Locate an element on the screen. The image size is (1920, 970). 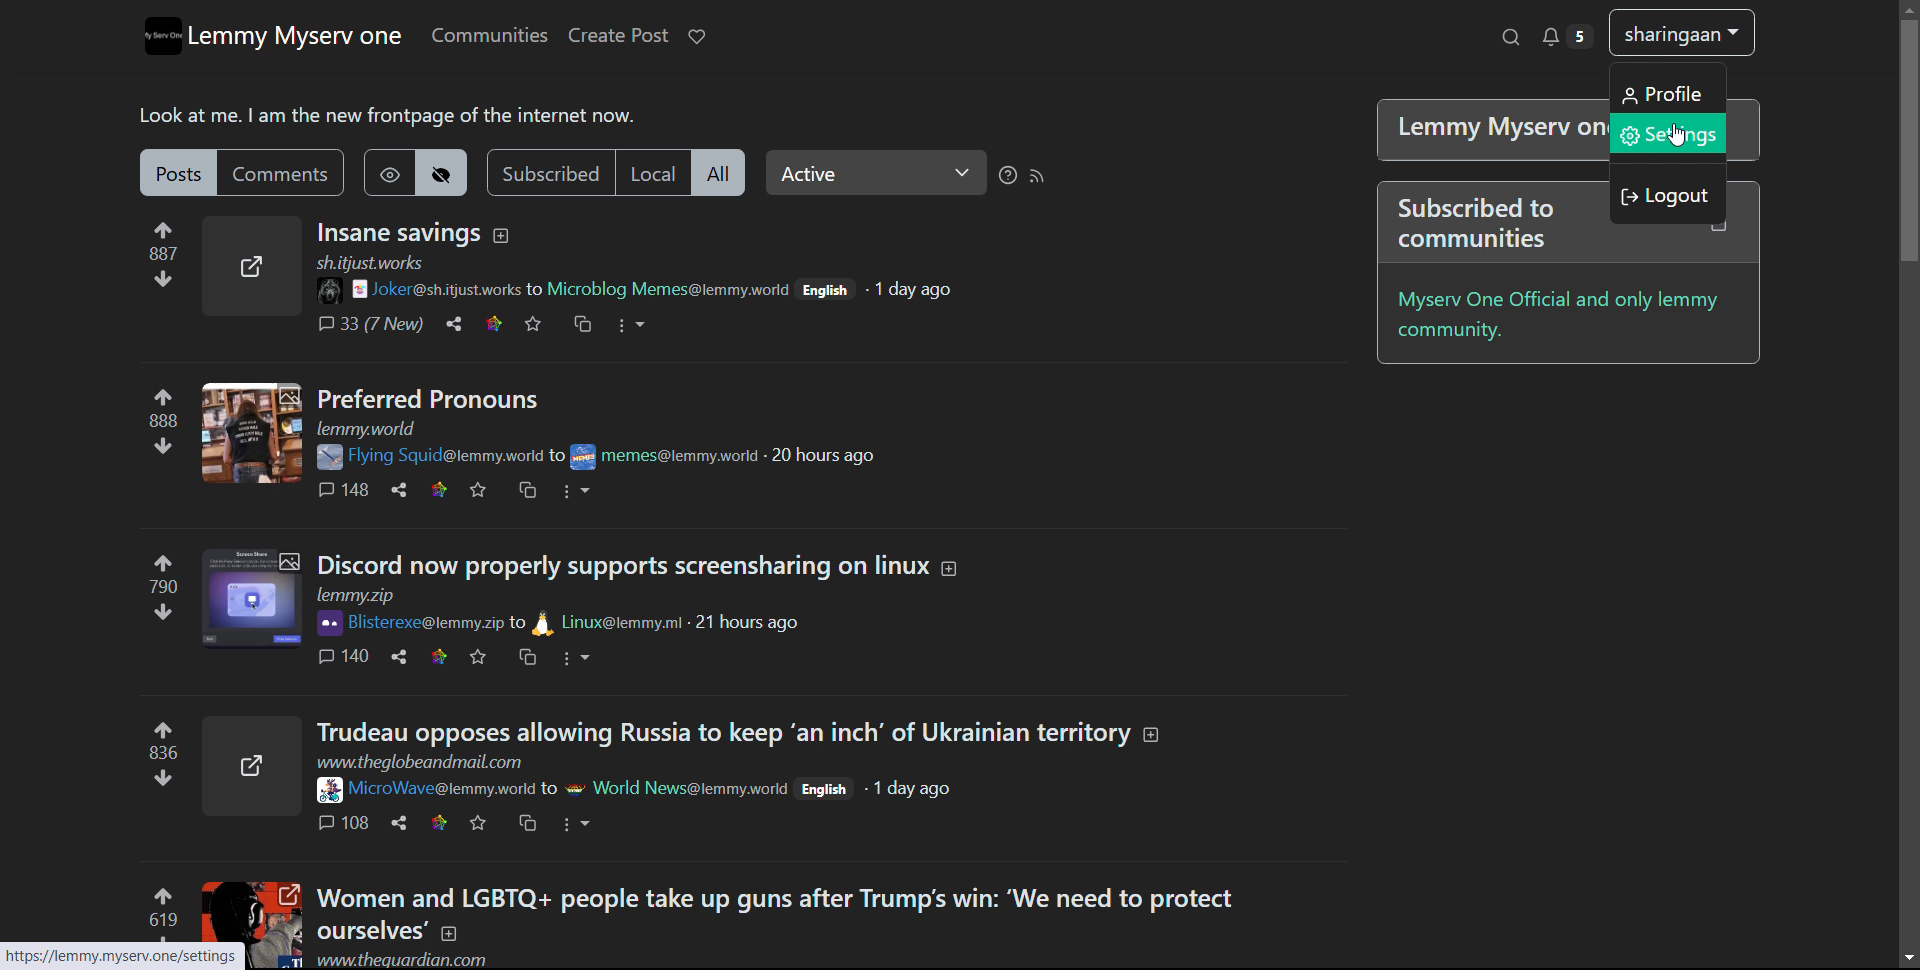
notifications 5 is located at coordinates (1565, 36).